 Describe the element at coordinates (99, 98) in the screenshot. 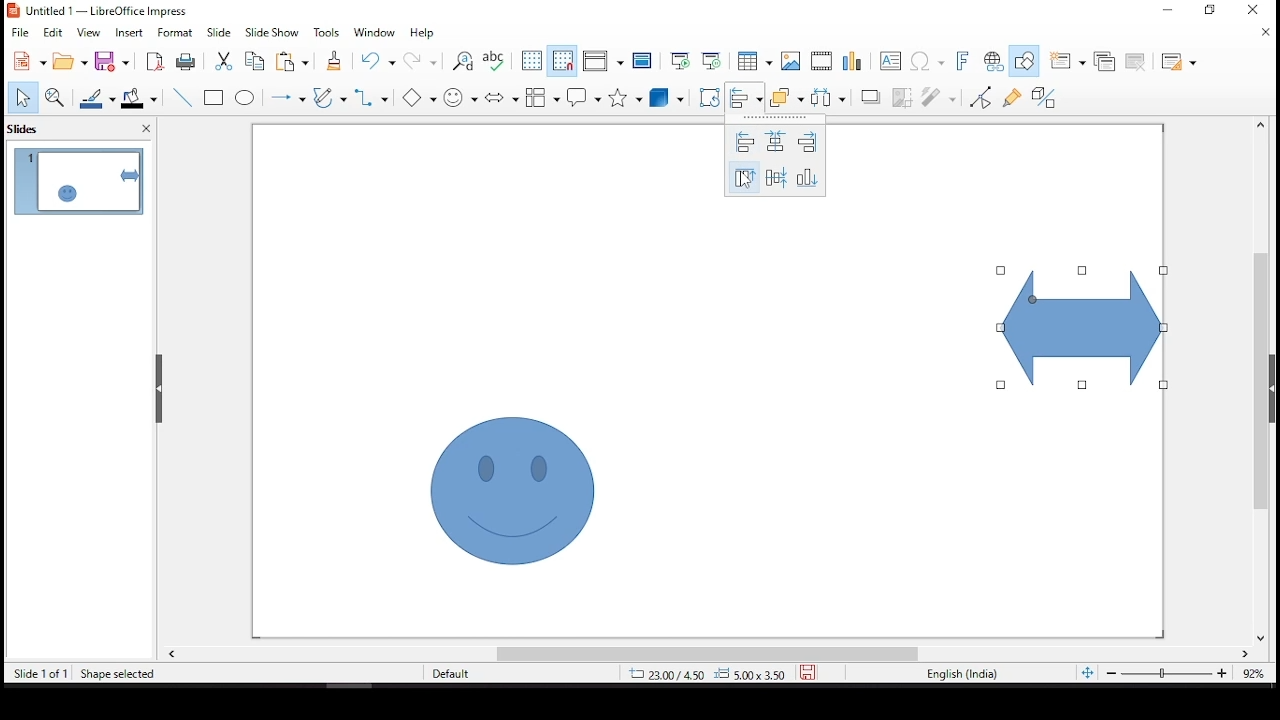

I see `line color` at that location.